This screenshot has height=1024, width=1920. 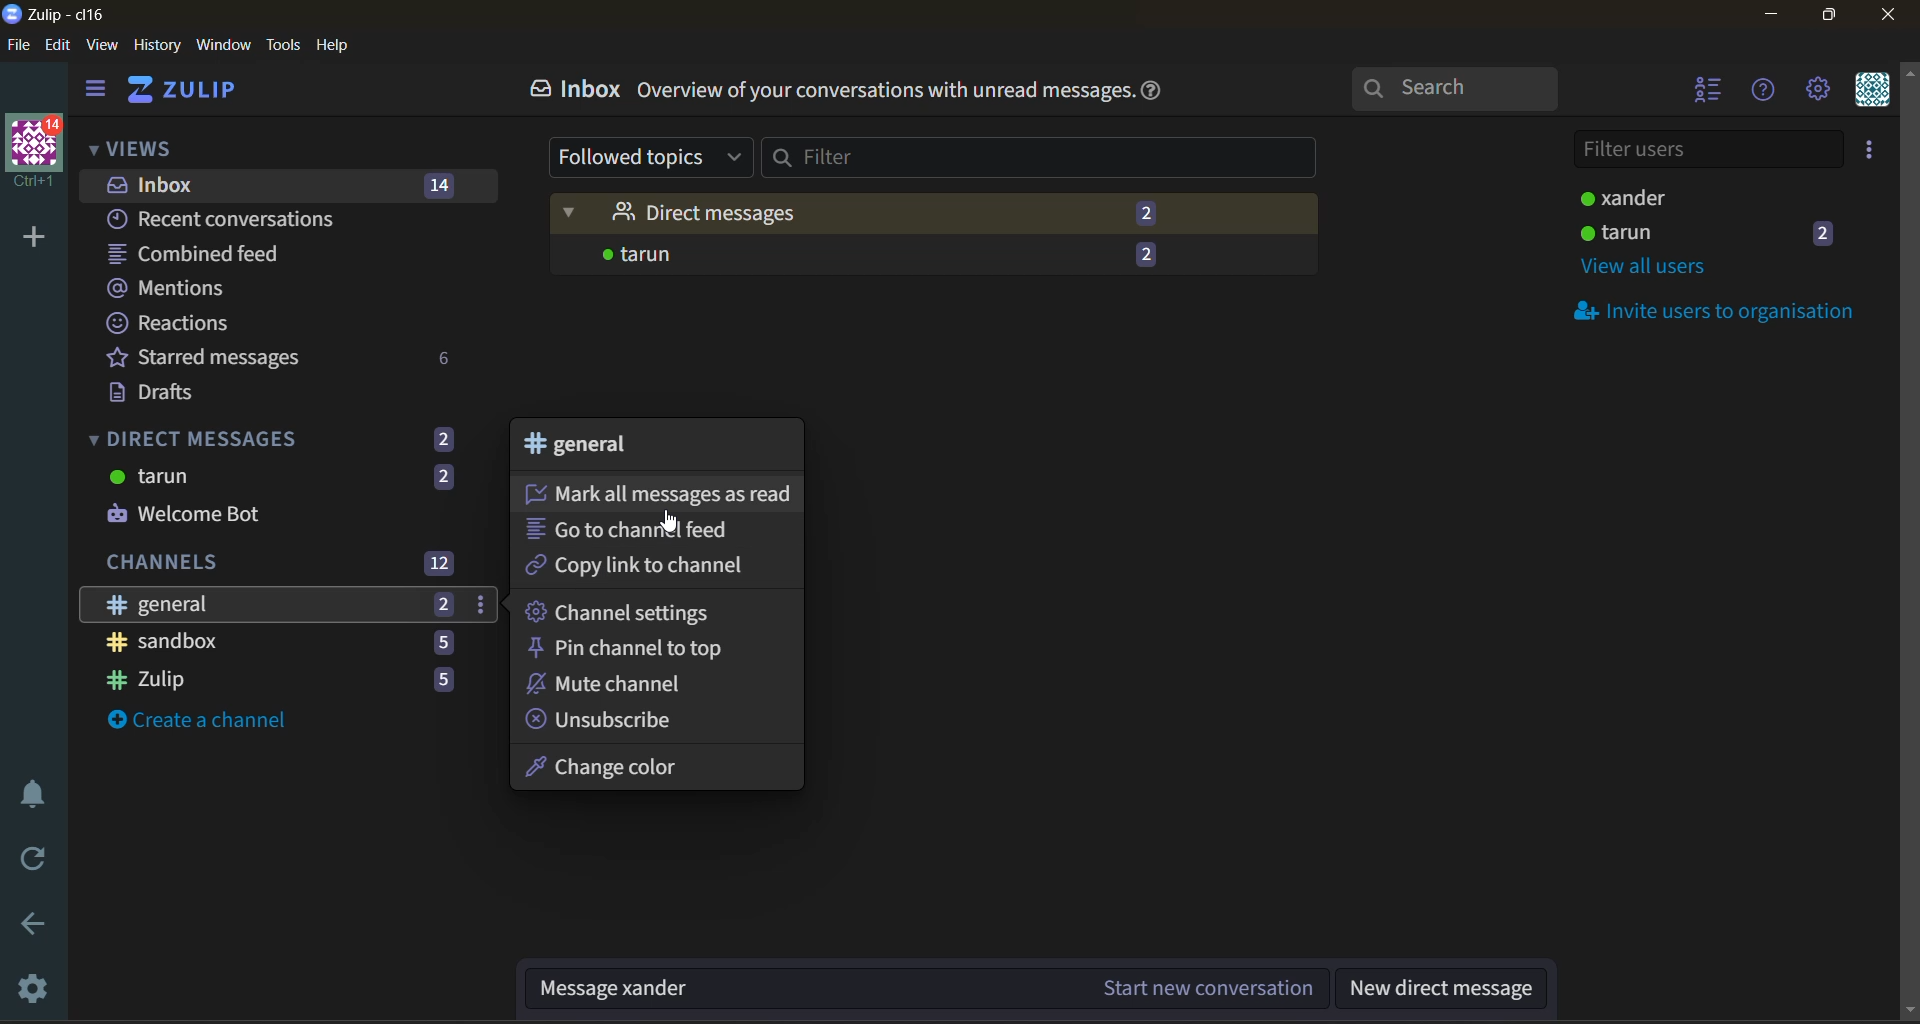 What do you see at coordinates (177, 323) in the screenshot?
I see `reactions` at bounding box center [177, 323].